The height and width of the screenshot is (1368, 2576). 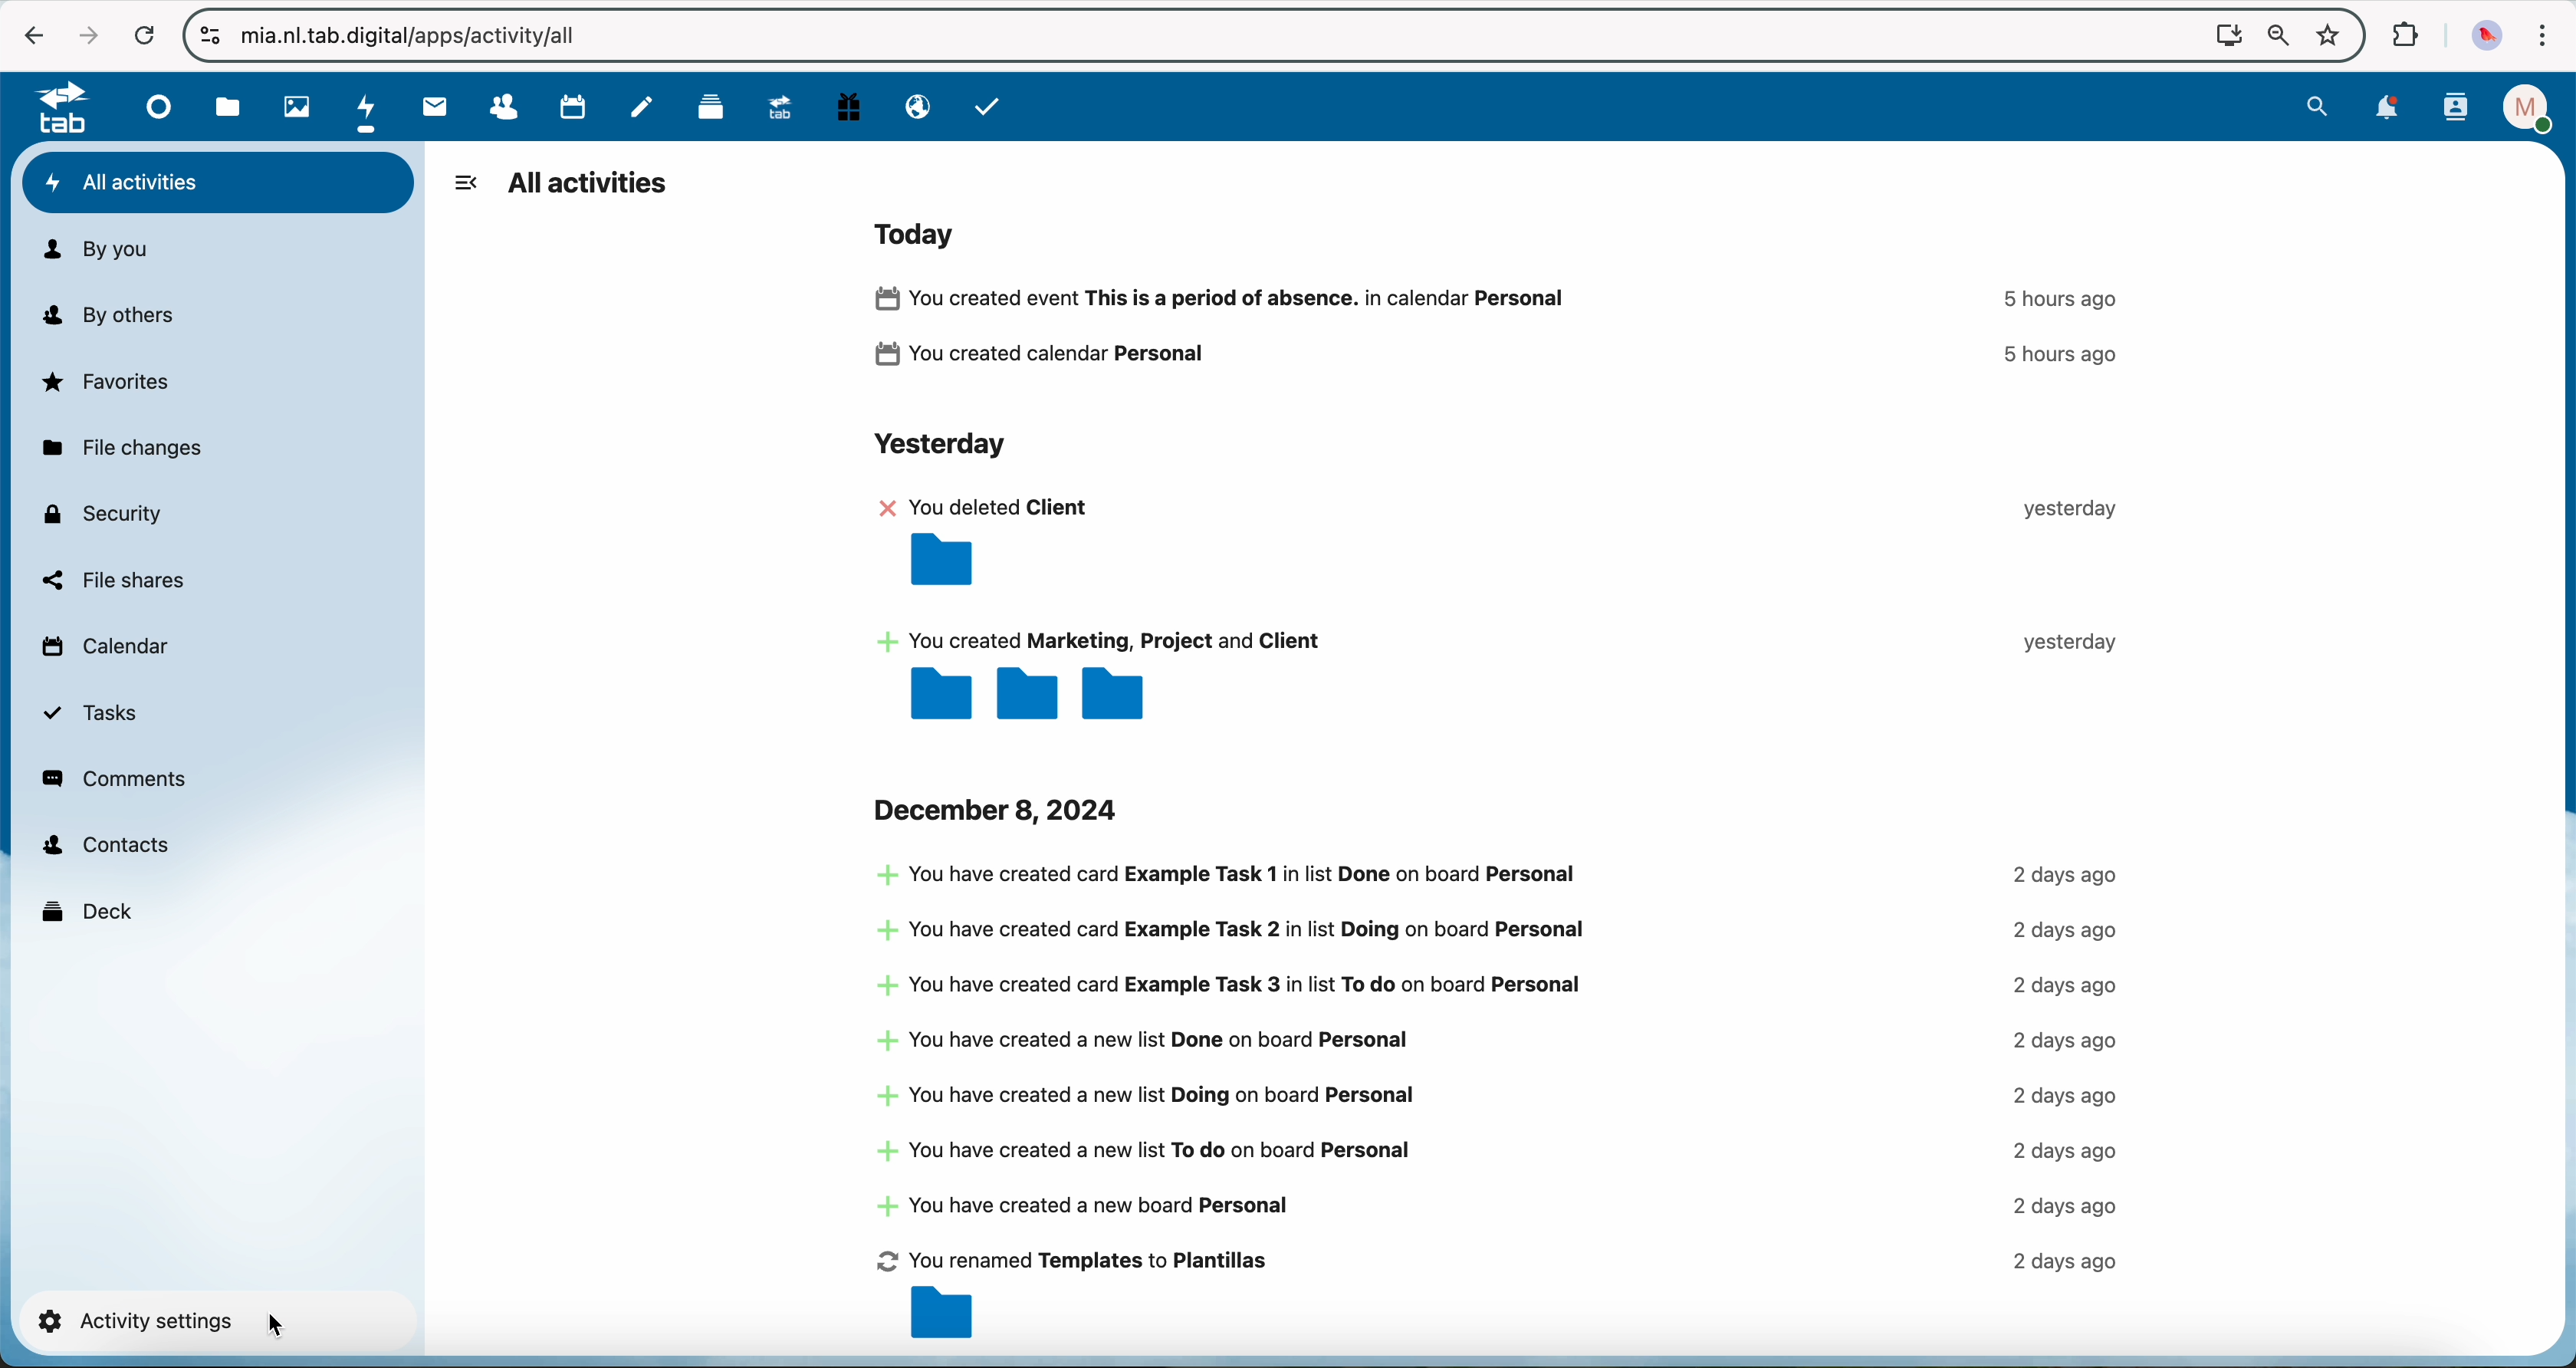 I want to click on search, so click(x=2317, y=106).